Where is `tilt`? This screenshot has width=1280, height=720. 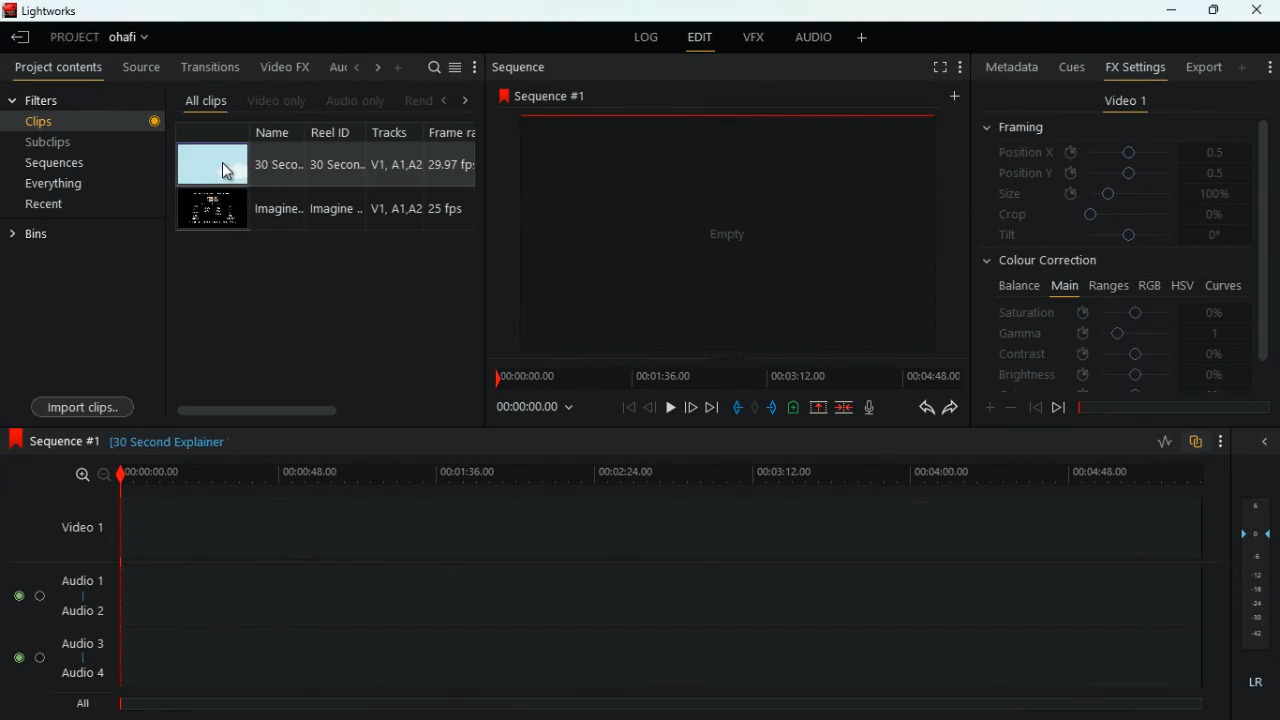
tilt is located at coordinates (1112, 238).